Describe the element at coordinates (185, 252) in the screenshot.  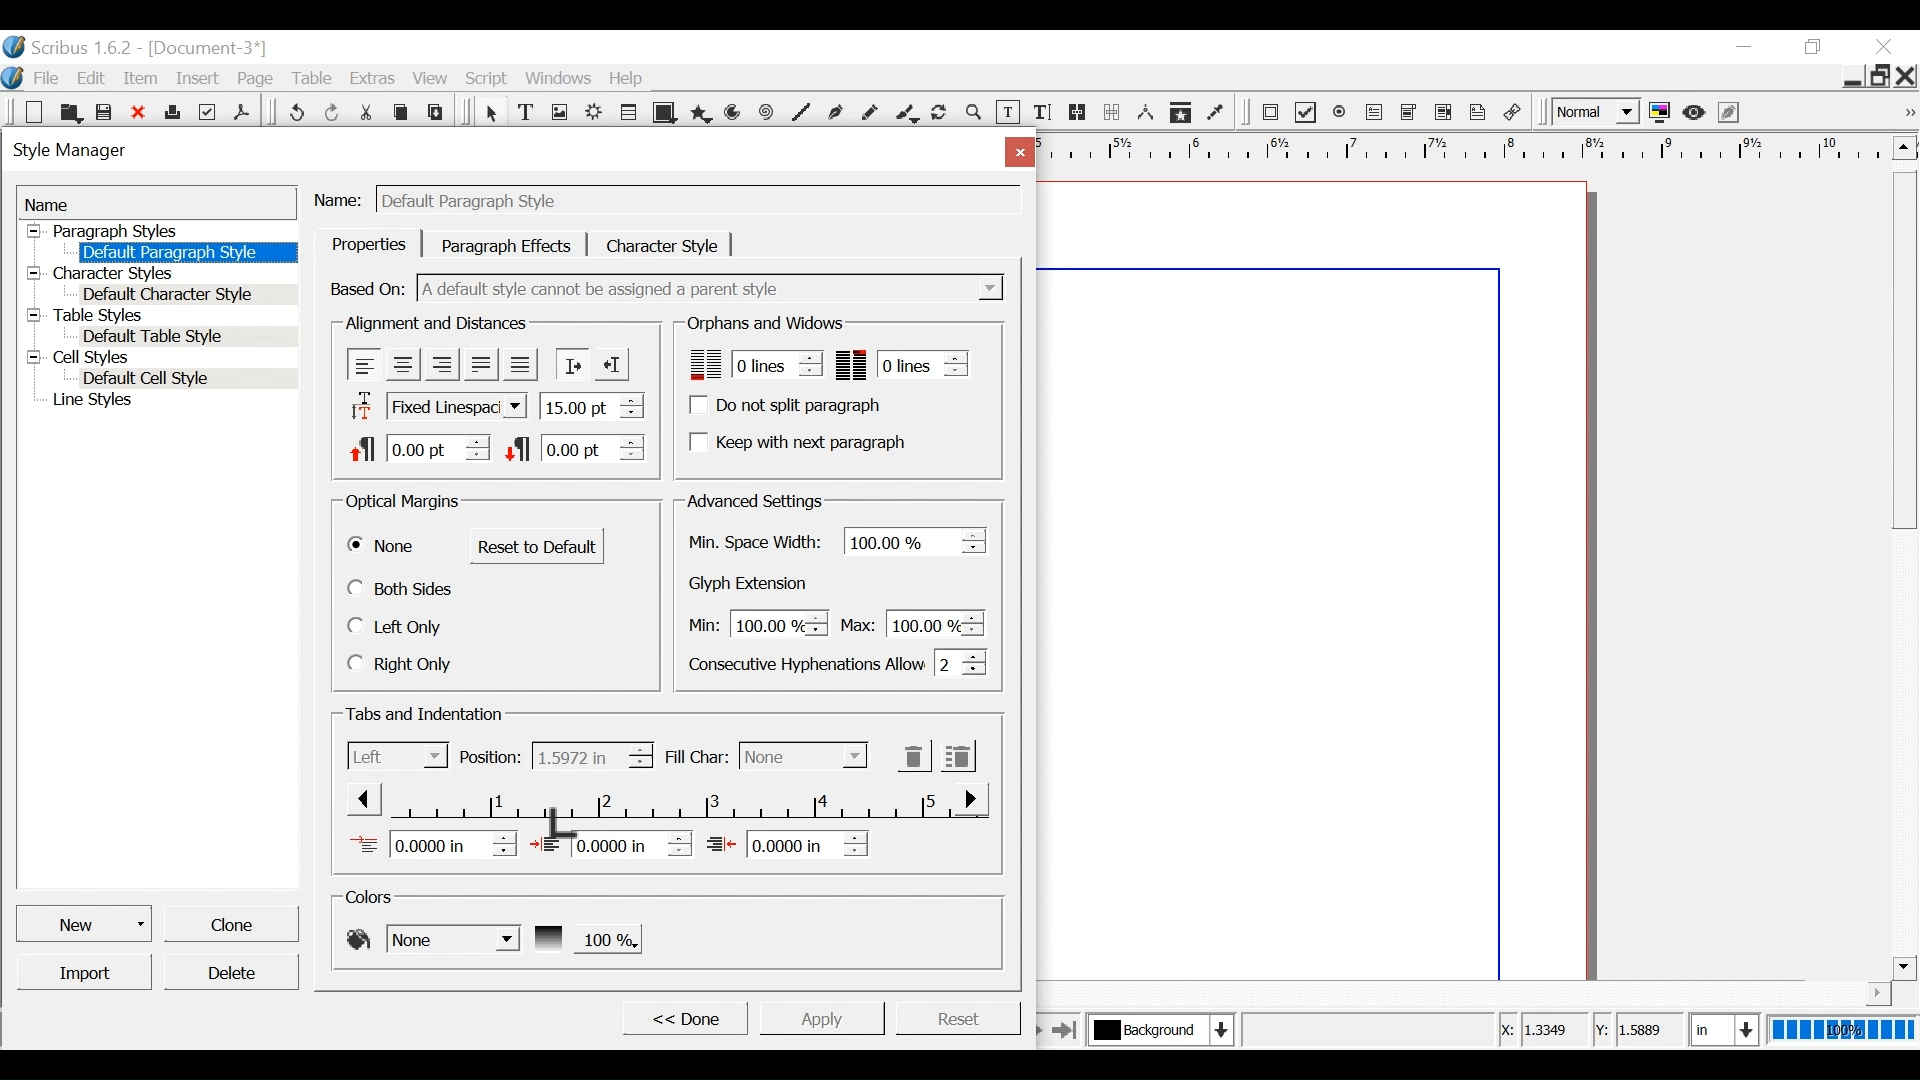
I see `Default Paragraph` at that location.